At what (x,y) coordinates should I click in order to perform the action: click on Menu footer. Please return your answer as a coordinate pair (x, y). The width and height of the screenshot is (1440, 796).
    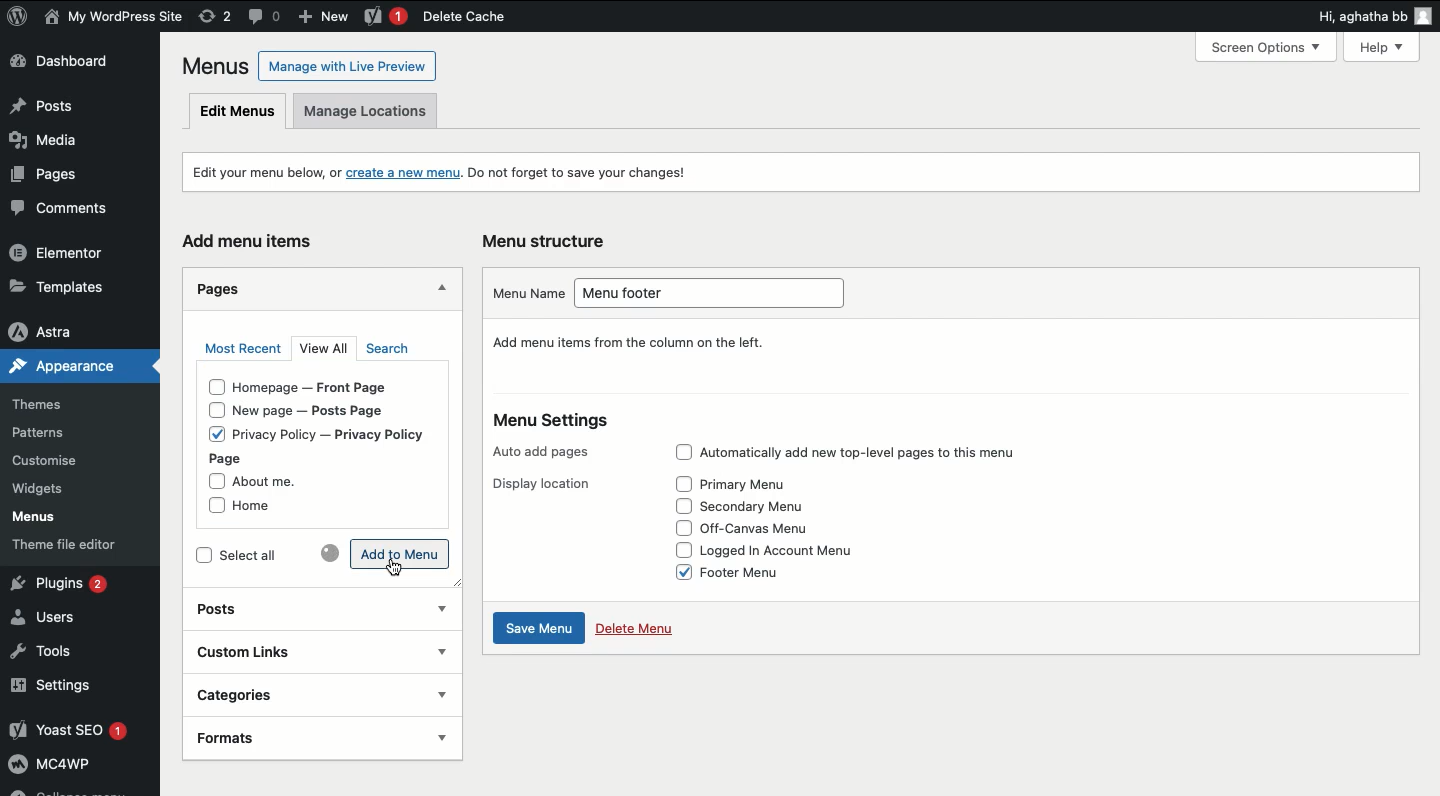
    Looking at the image, I should click on (721, 293).